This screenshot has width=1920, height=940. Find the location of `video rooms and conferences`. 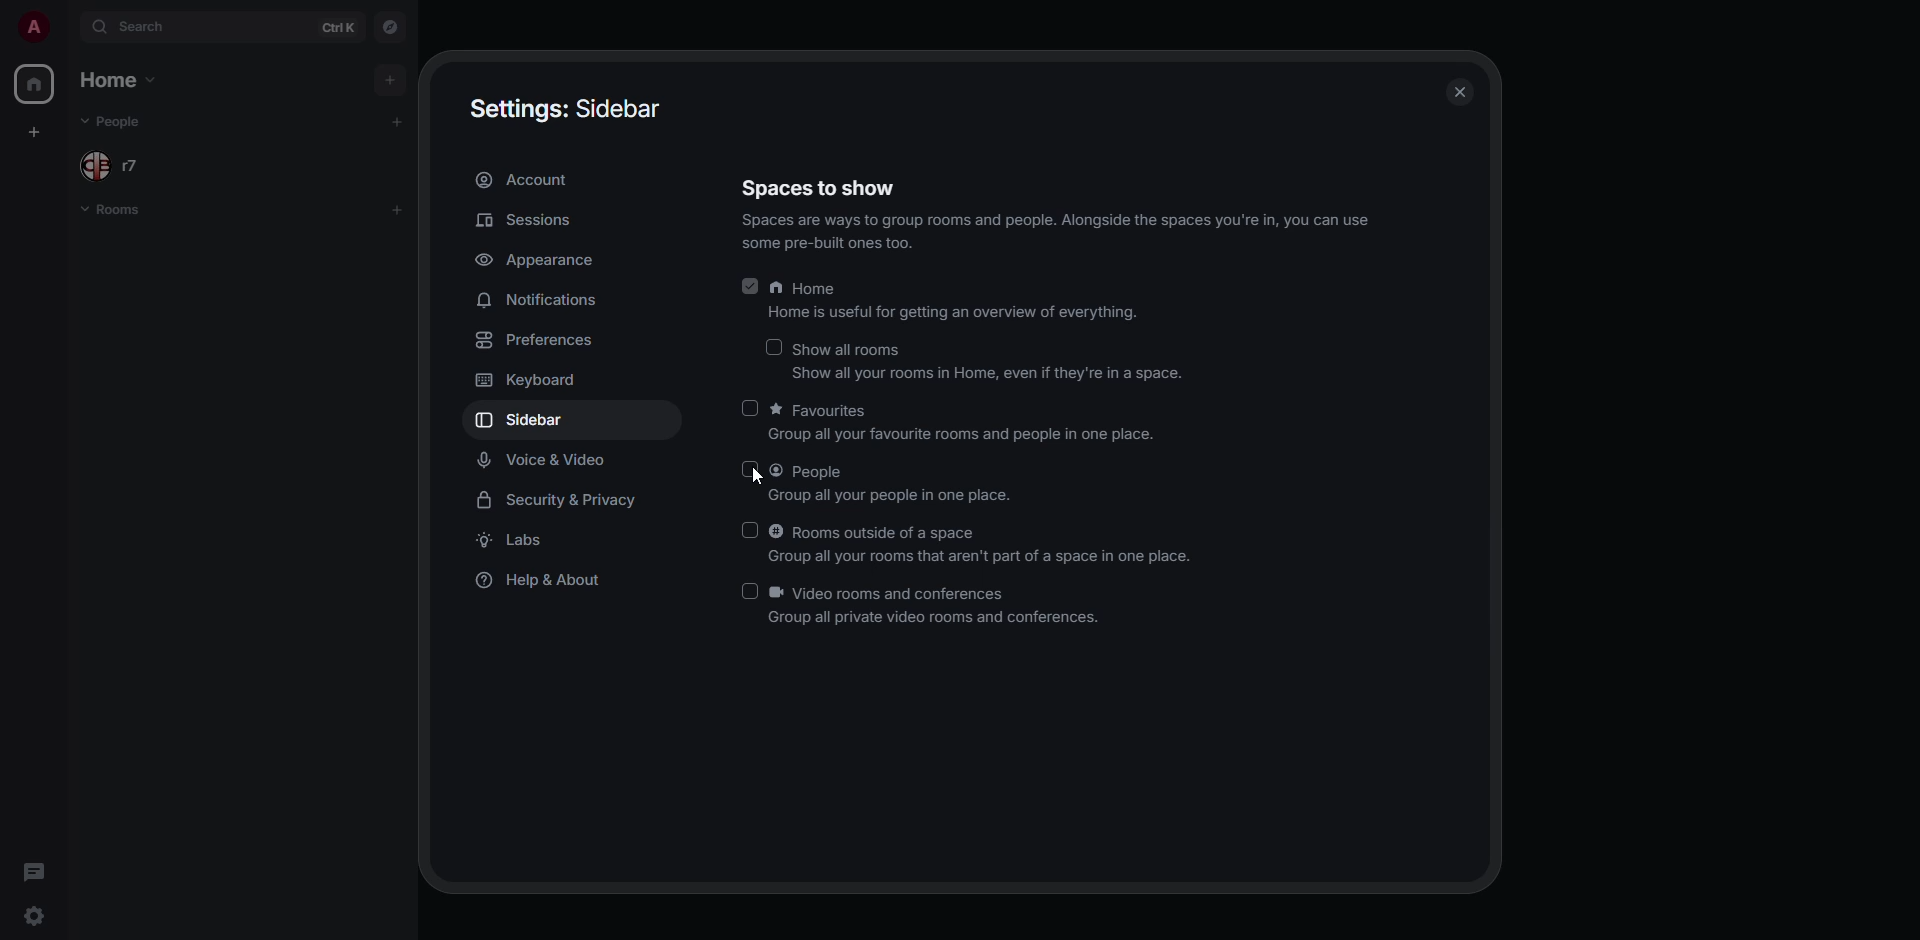

video rooms and conferences is located at coordinates (939, 604).